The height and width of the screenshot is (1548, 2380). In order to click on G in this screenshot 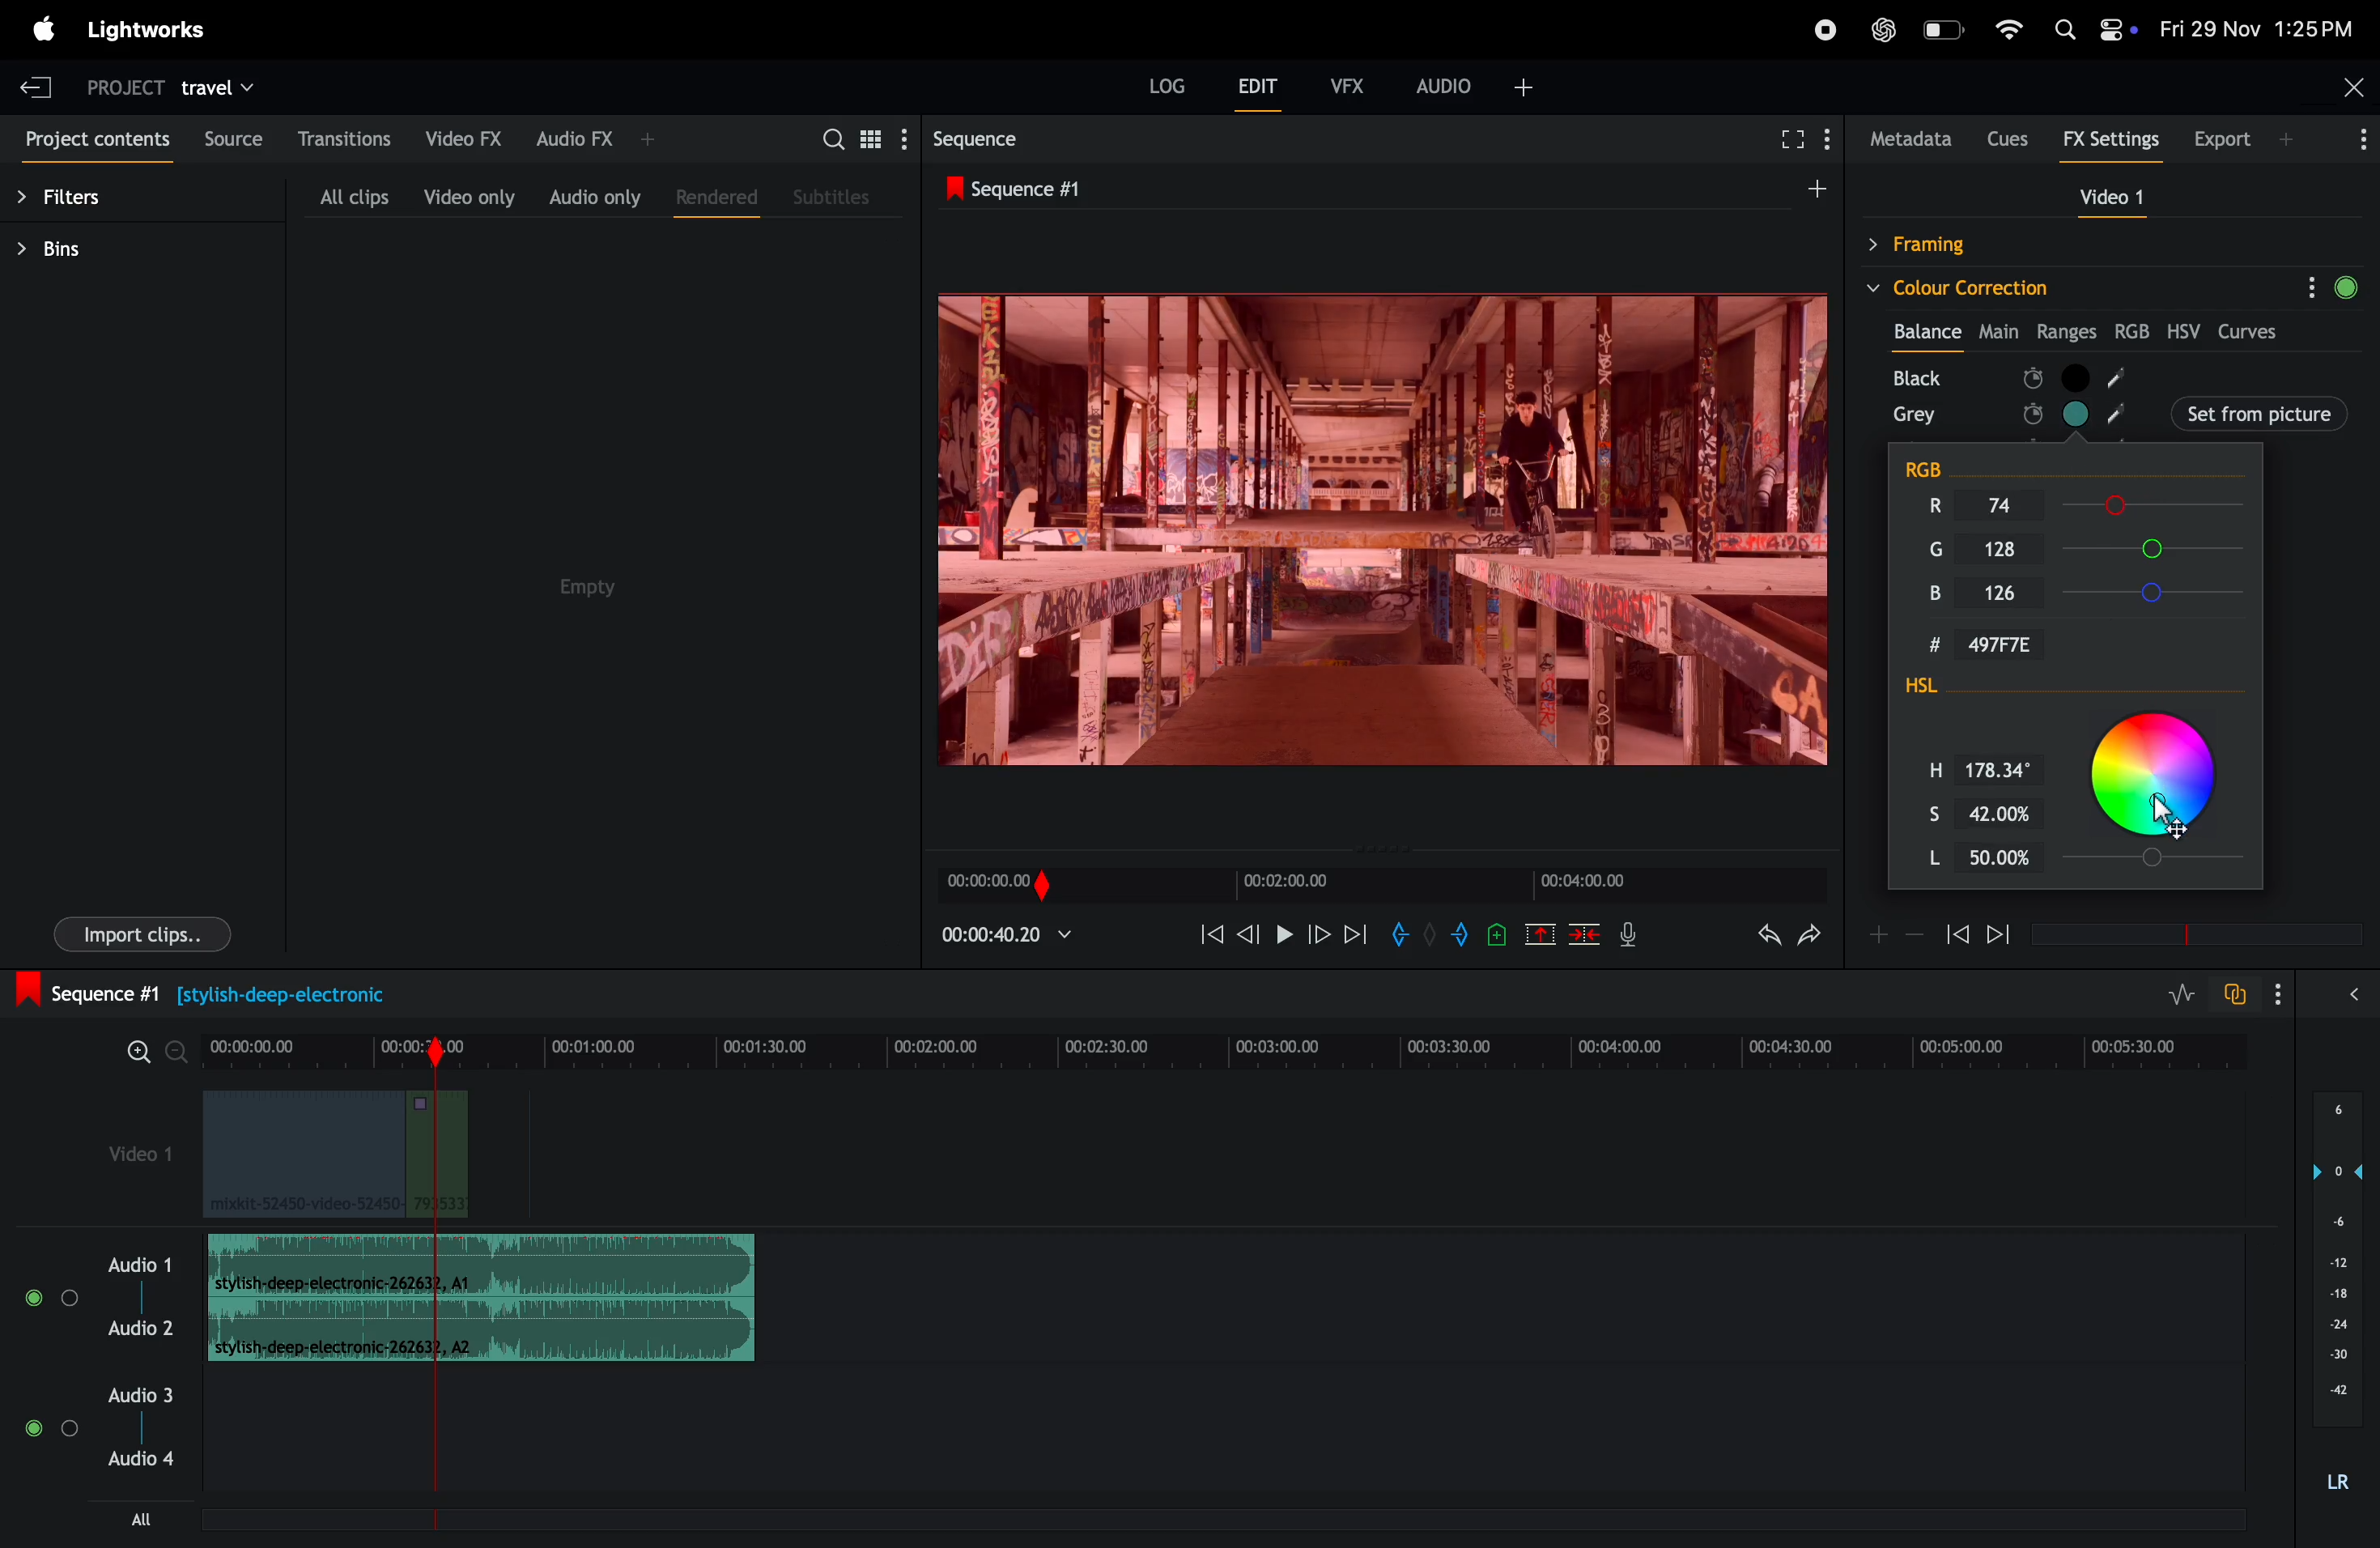, I will do `click(1927, 545)`.